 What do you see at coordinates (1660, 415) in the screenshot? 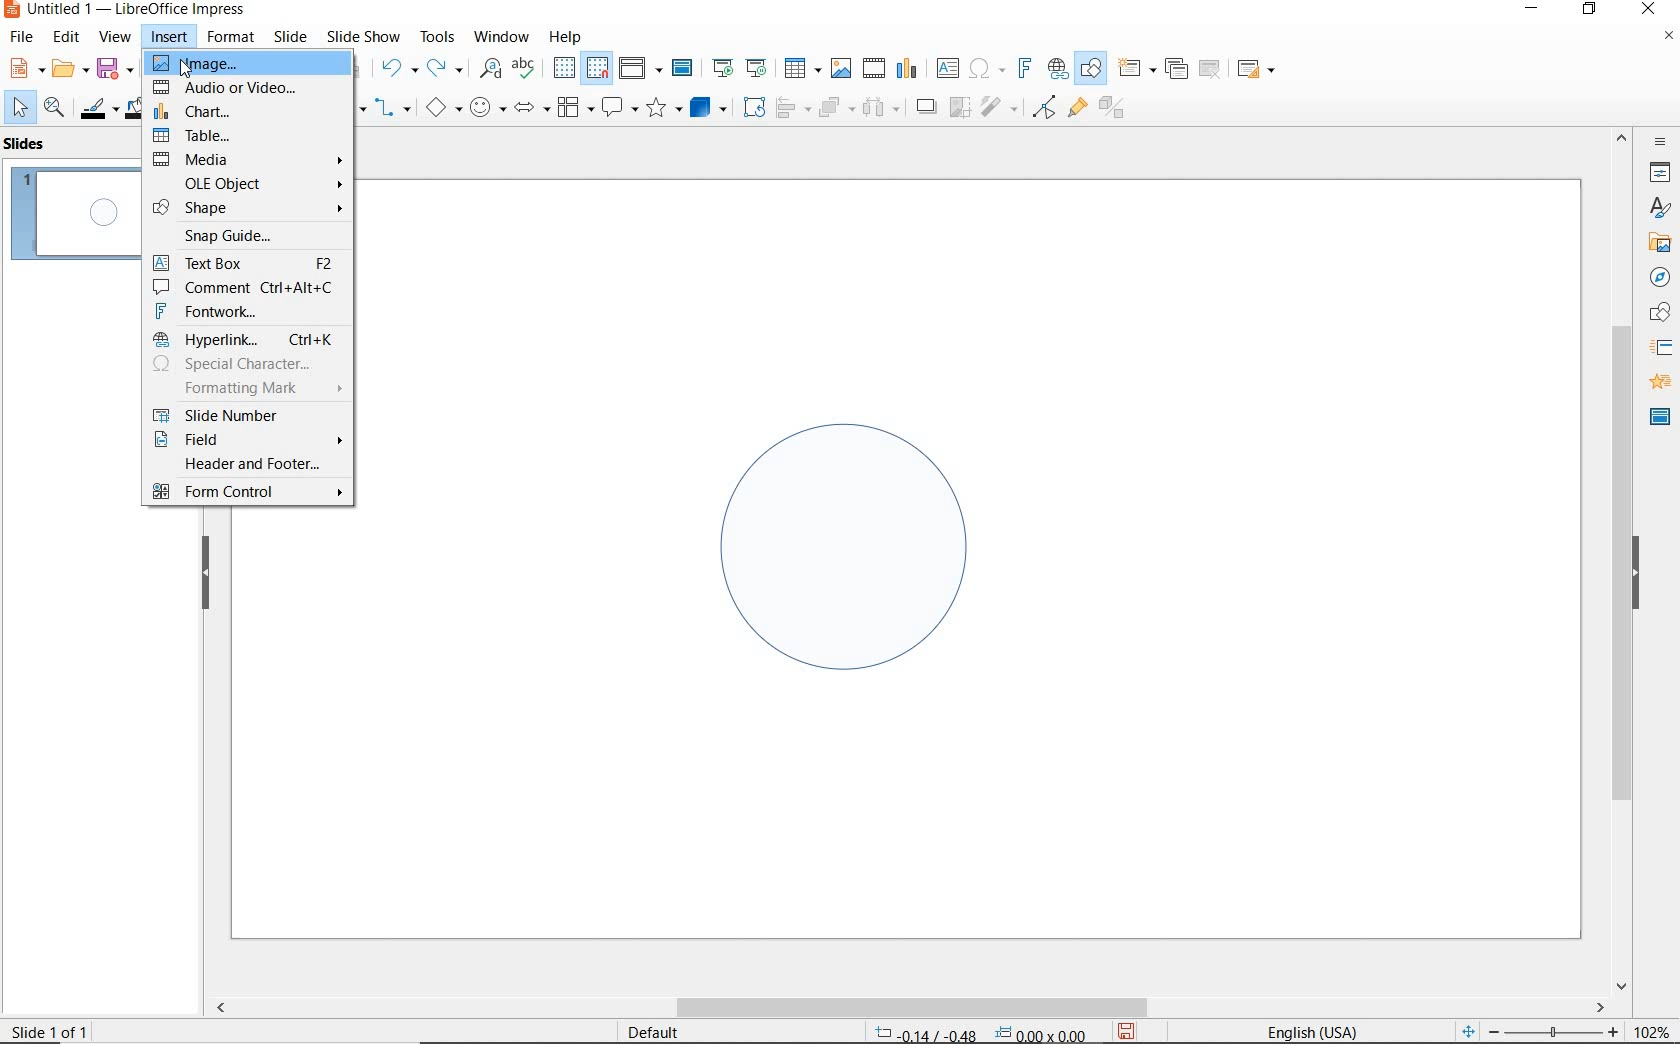
I see `master slide` at bounding box center [1660, 415].